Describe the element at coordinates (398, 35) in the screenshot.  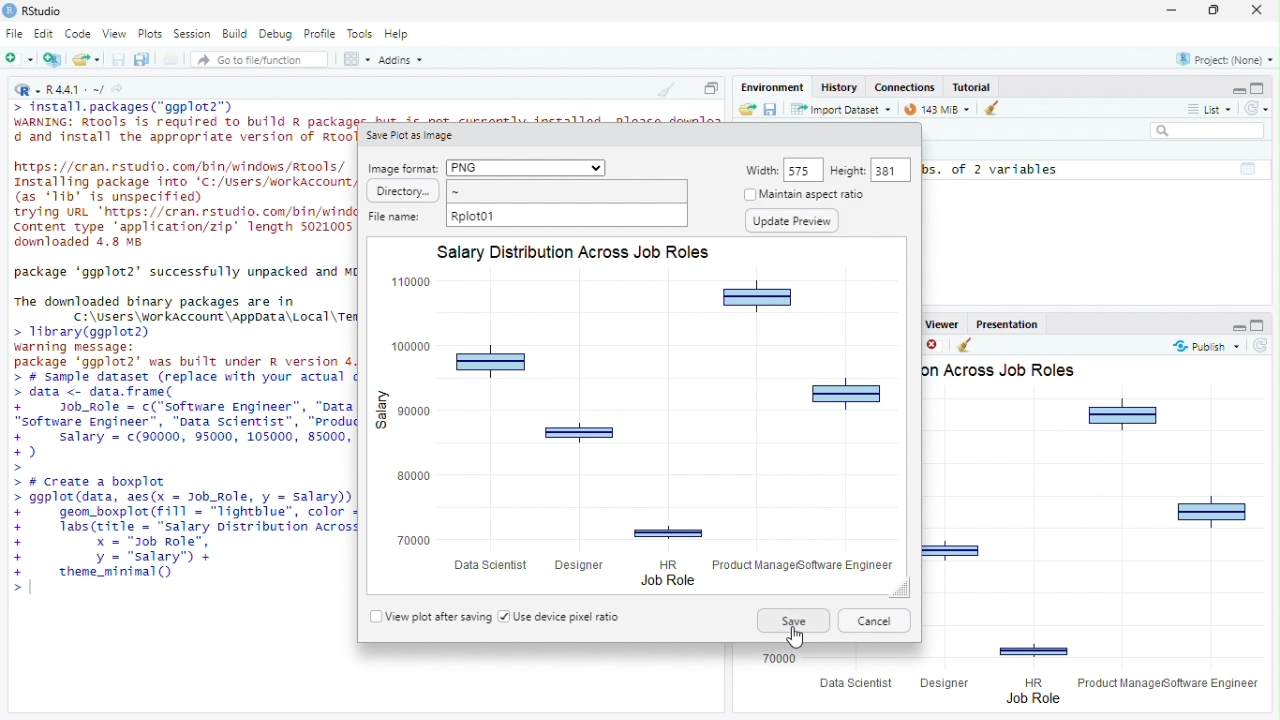
I see `Help` at that location.